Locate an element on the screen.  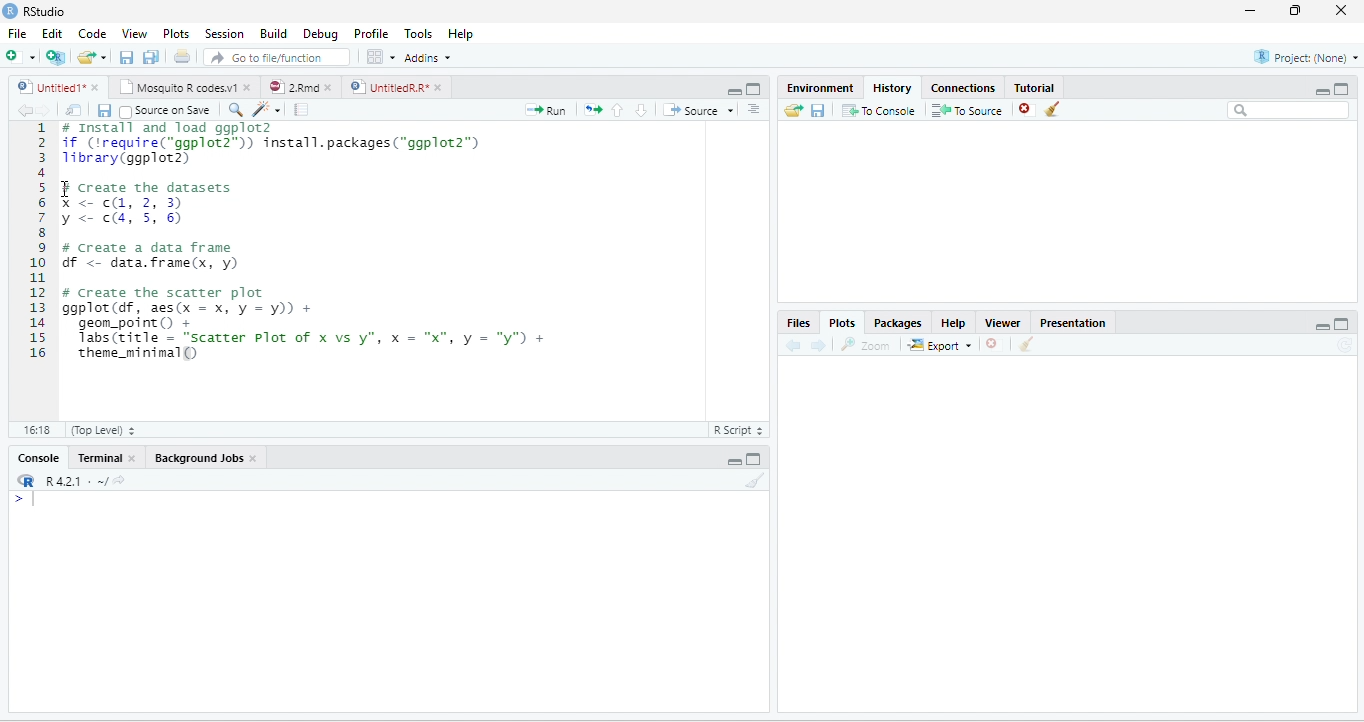
Maximize is located at coordinates (1343, 323).